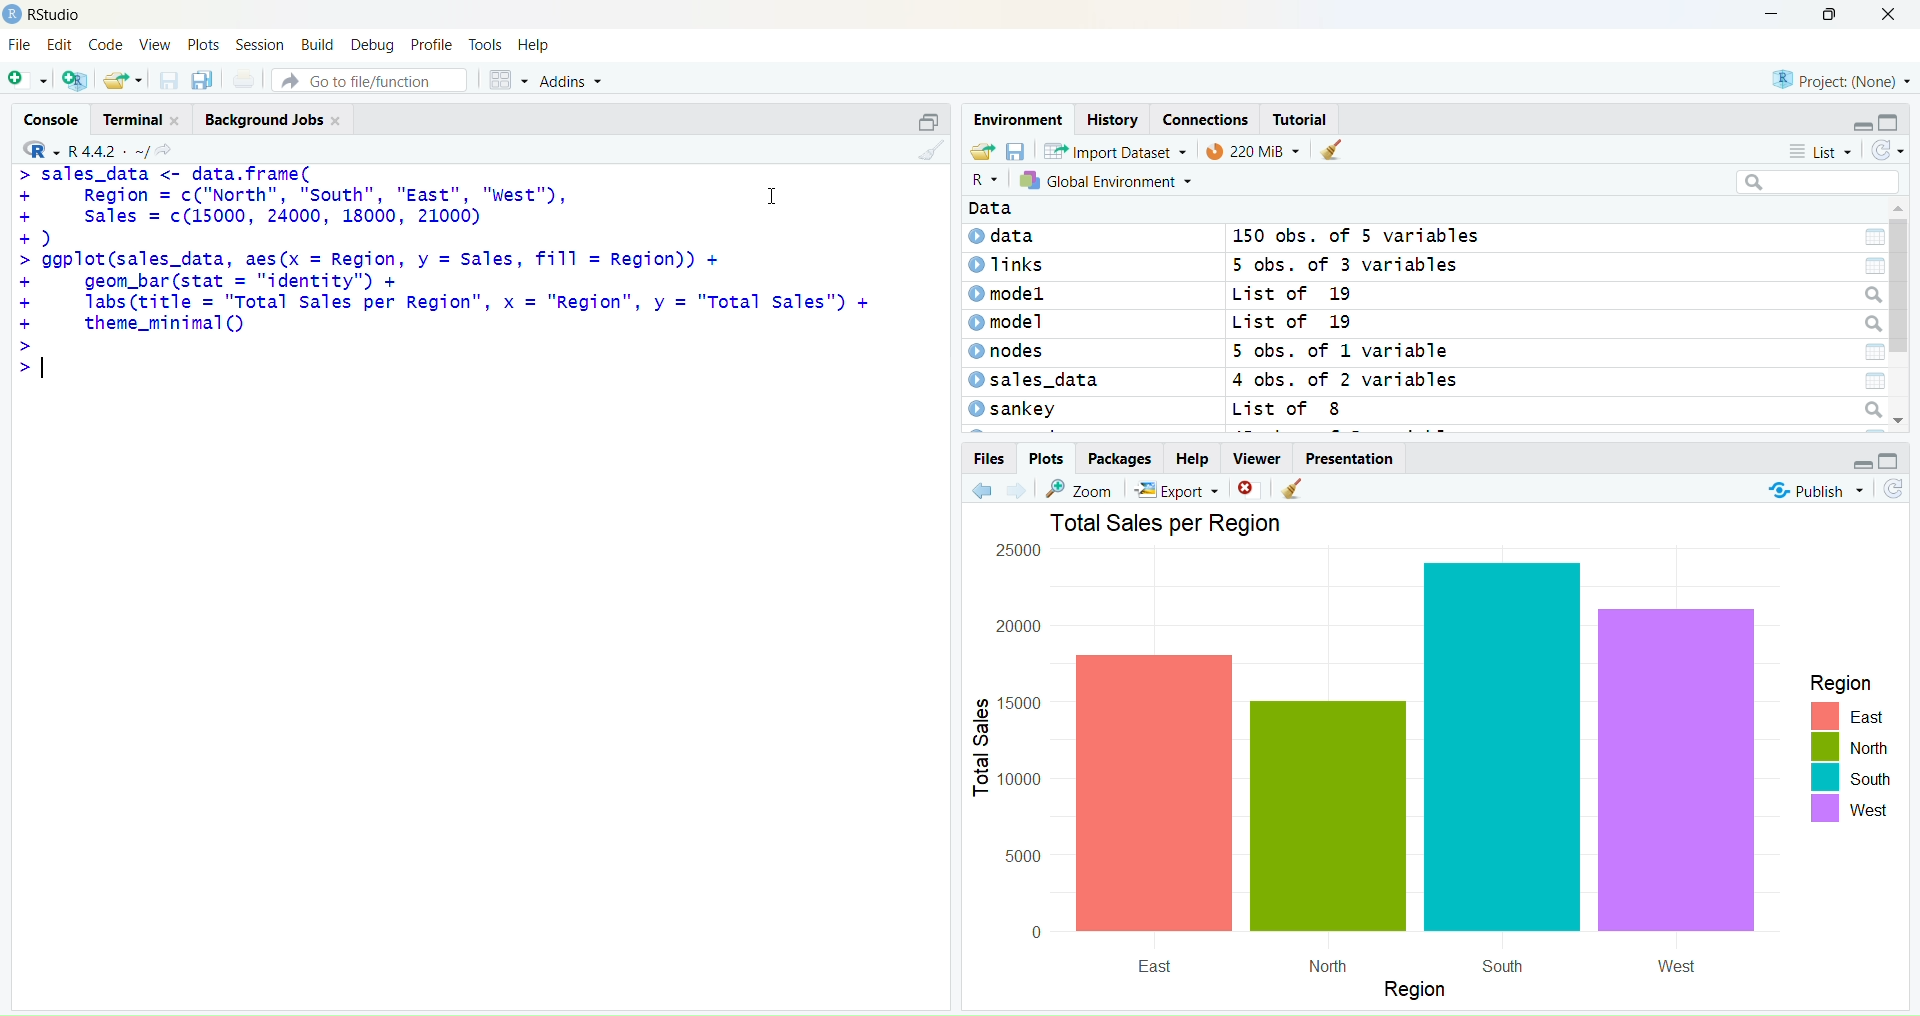 Image resolution: width=1920 pixels, height=1016 pixels. I want to click on zoom, so click(1090, 489).